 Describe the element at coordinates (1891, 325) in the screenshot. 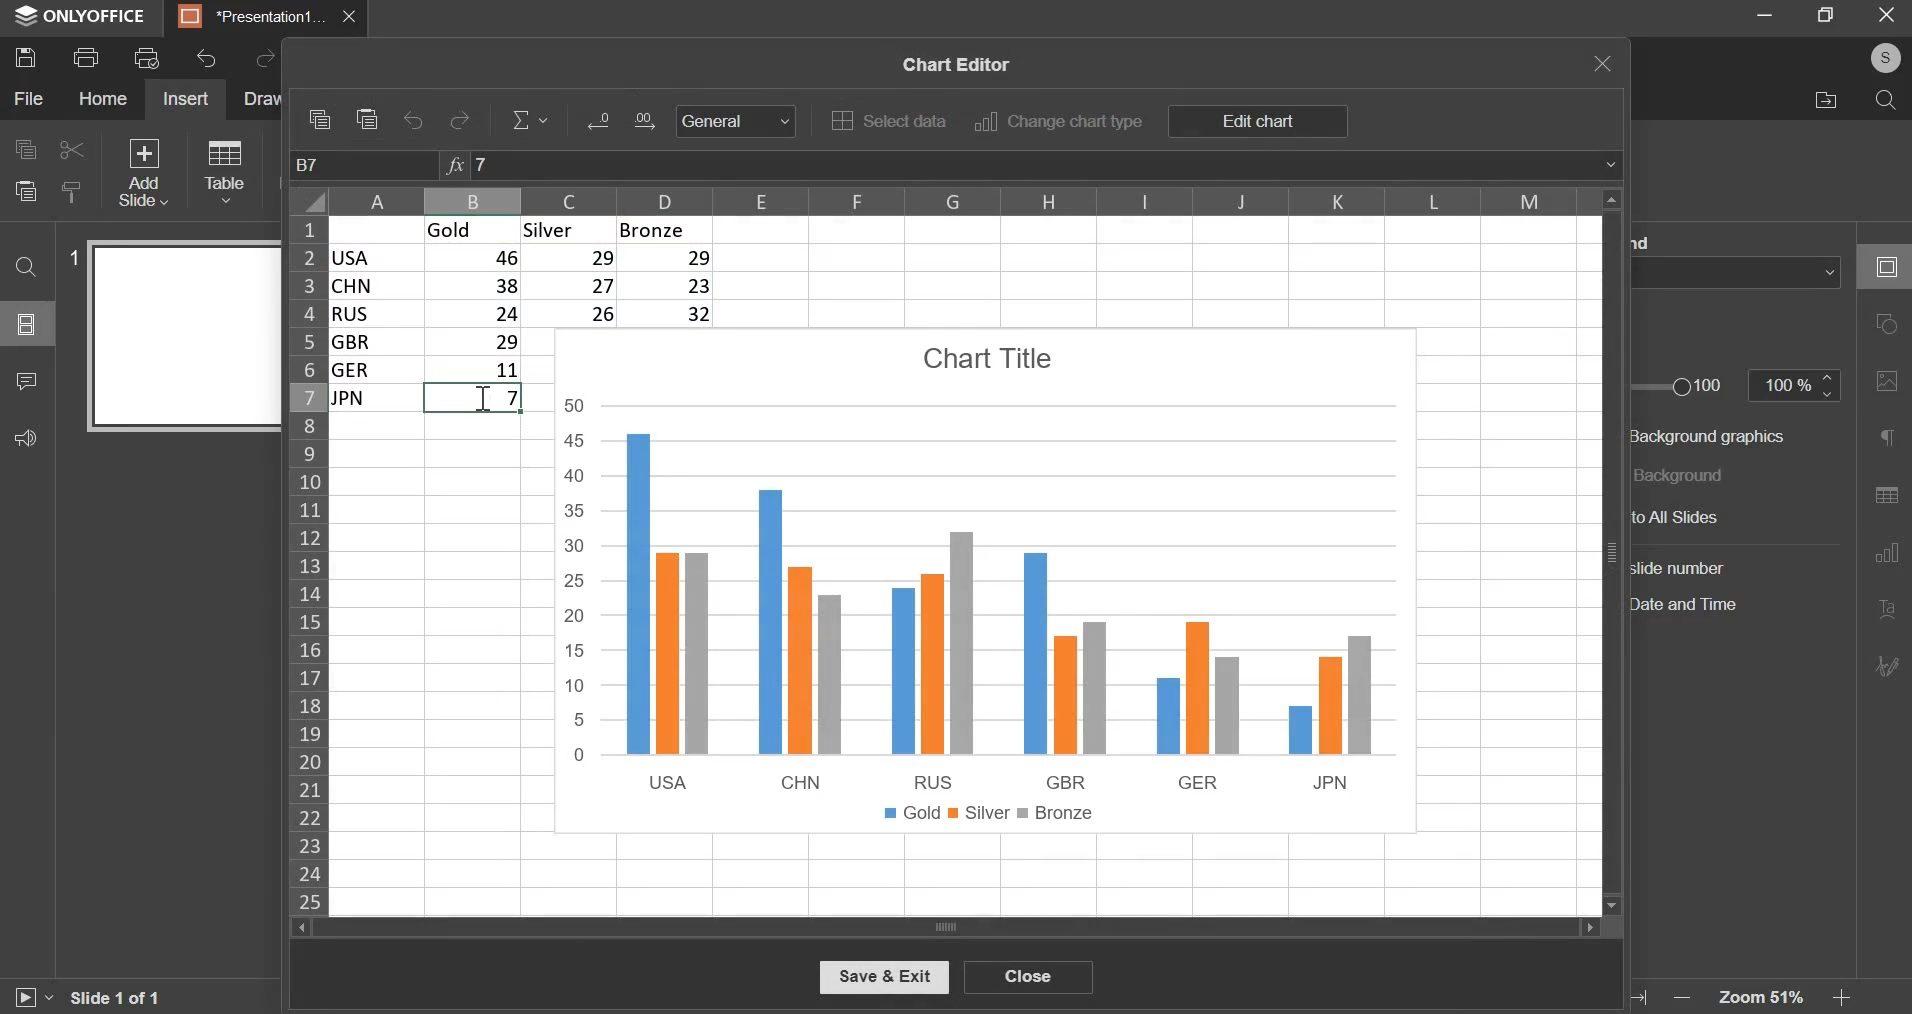

I see `shape settings` at that location.